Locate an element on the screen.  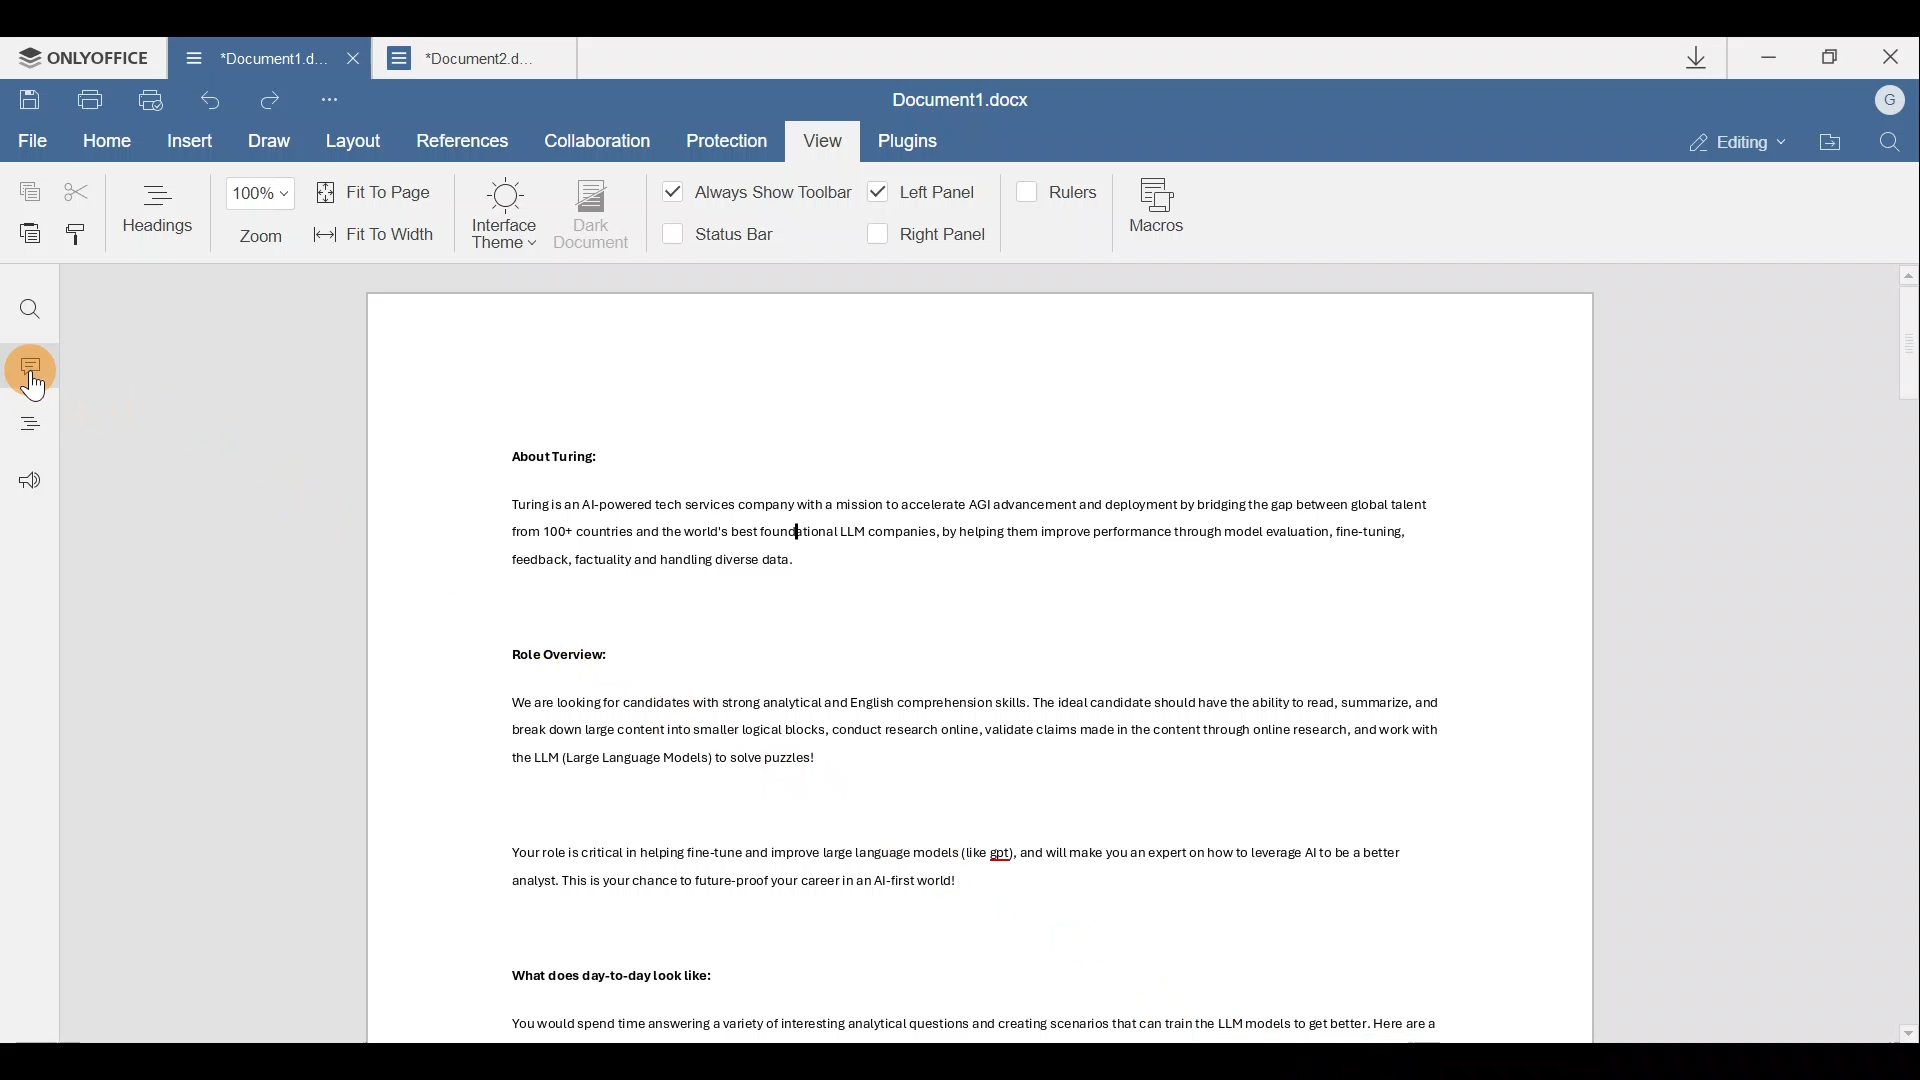
Quick print is located at coordinates (156, 102).